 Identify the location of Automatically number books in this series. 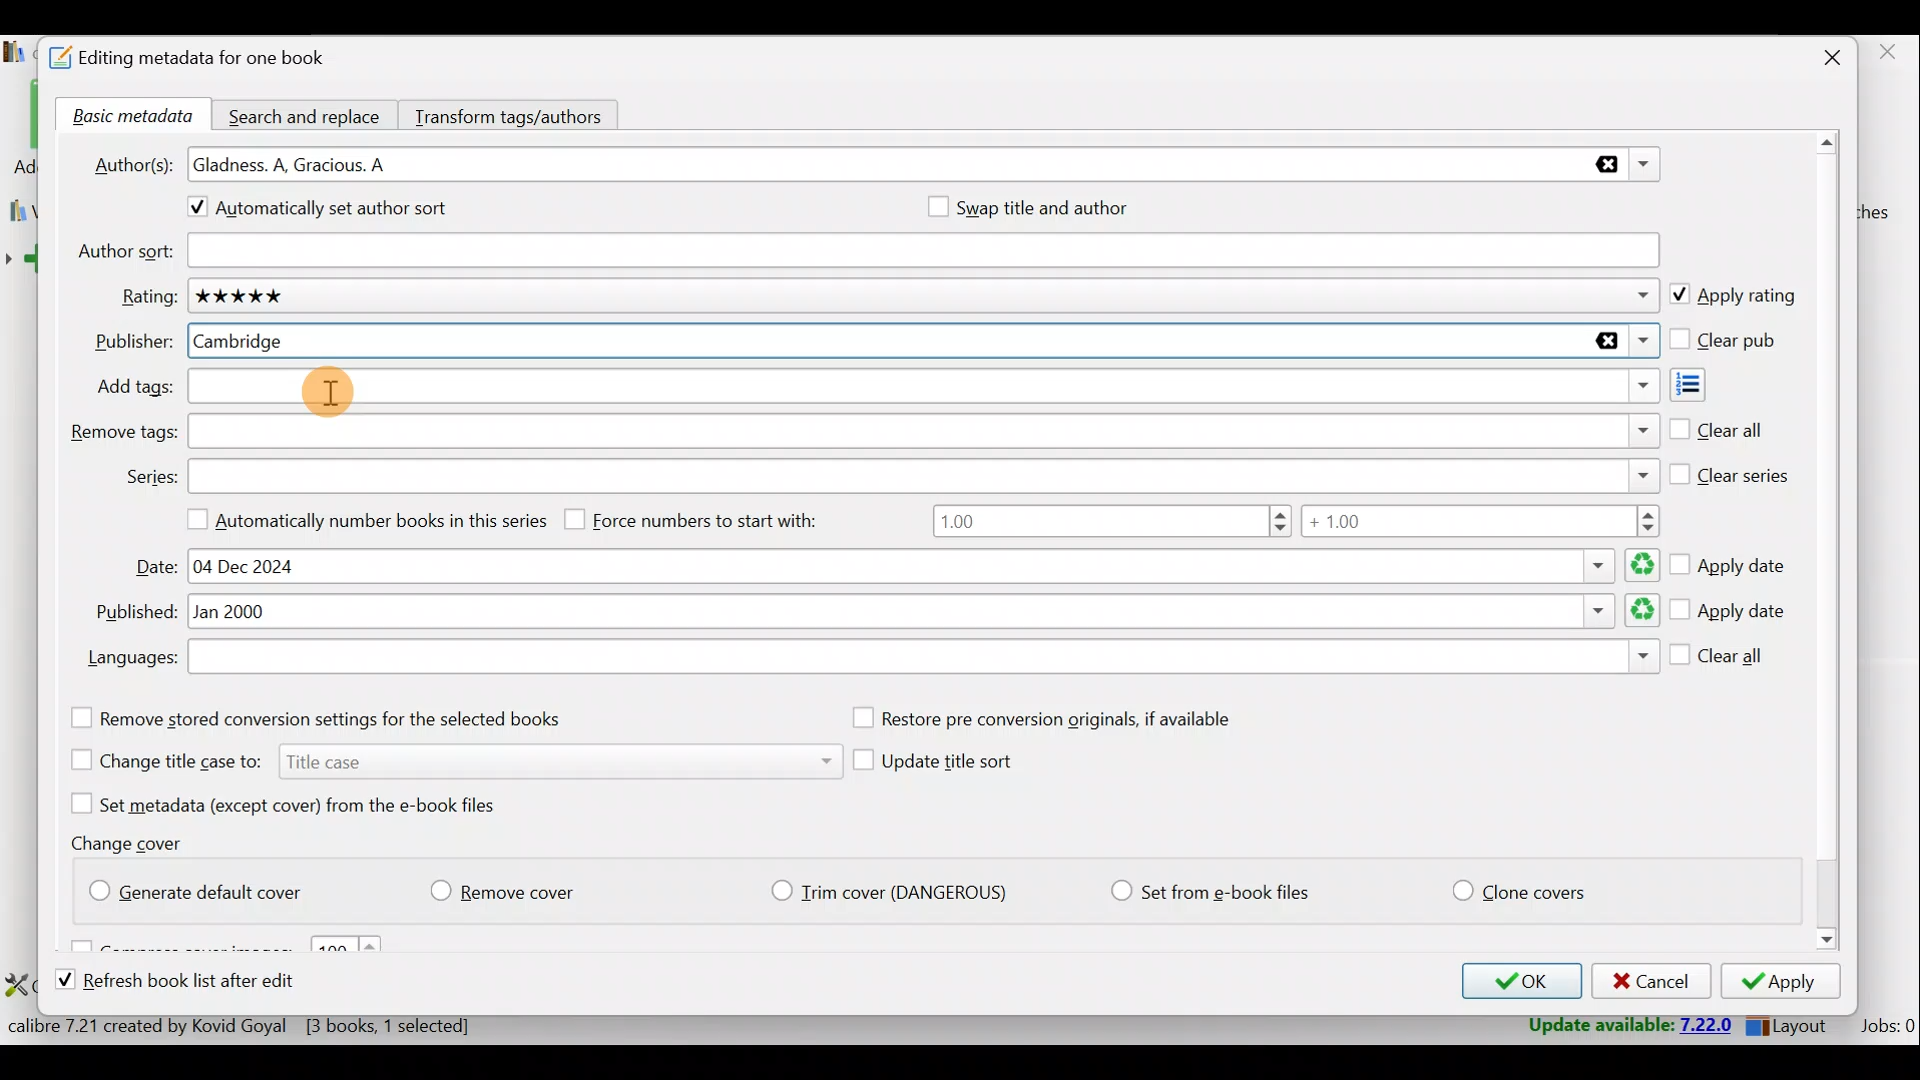
(359, 518).